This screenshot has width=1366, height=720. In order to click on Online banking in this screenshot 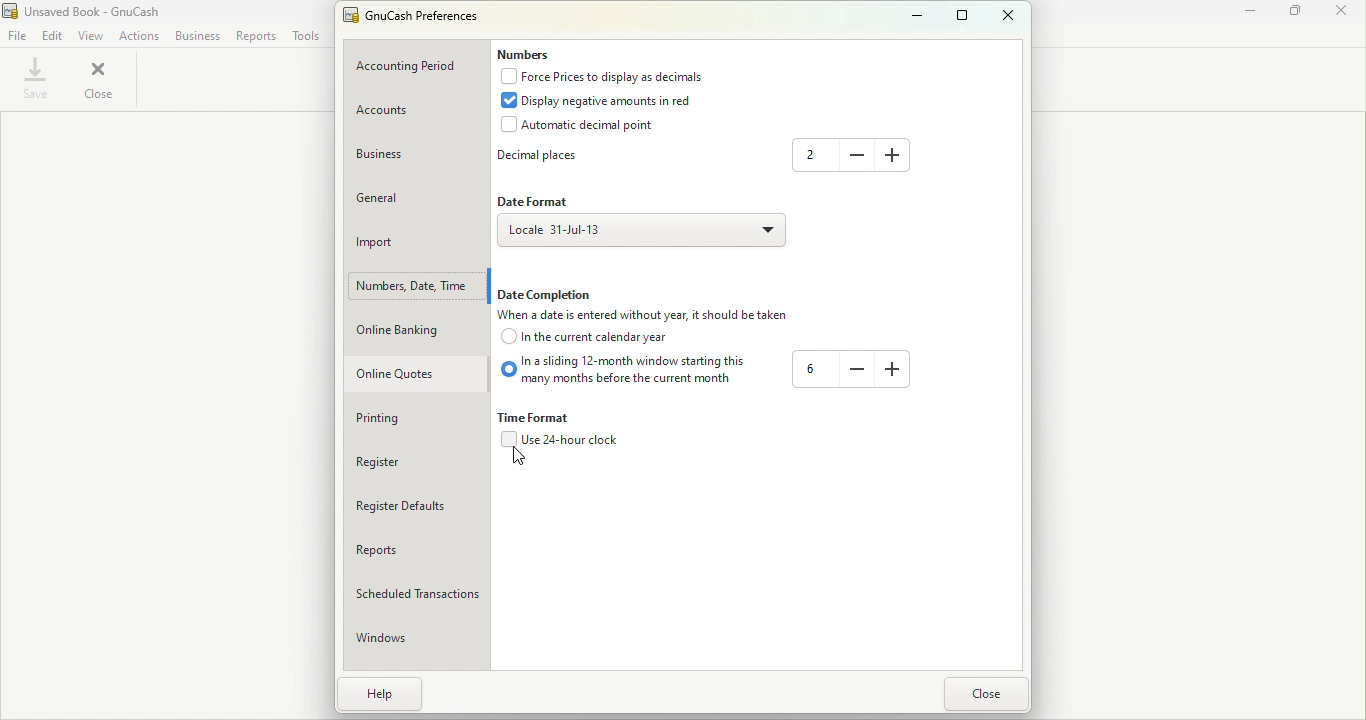, I will do `click(402, 335)`.